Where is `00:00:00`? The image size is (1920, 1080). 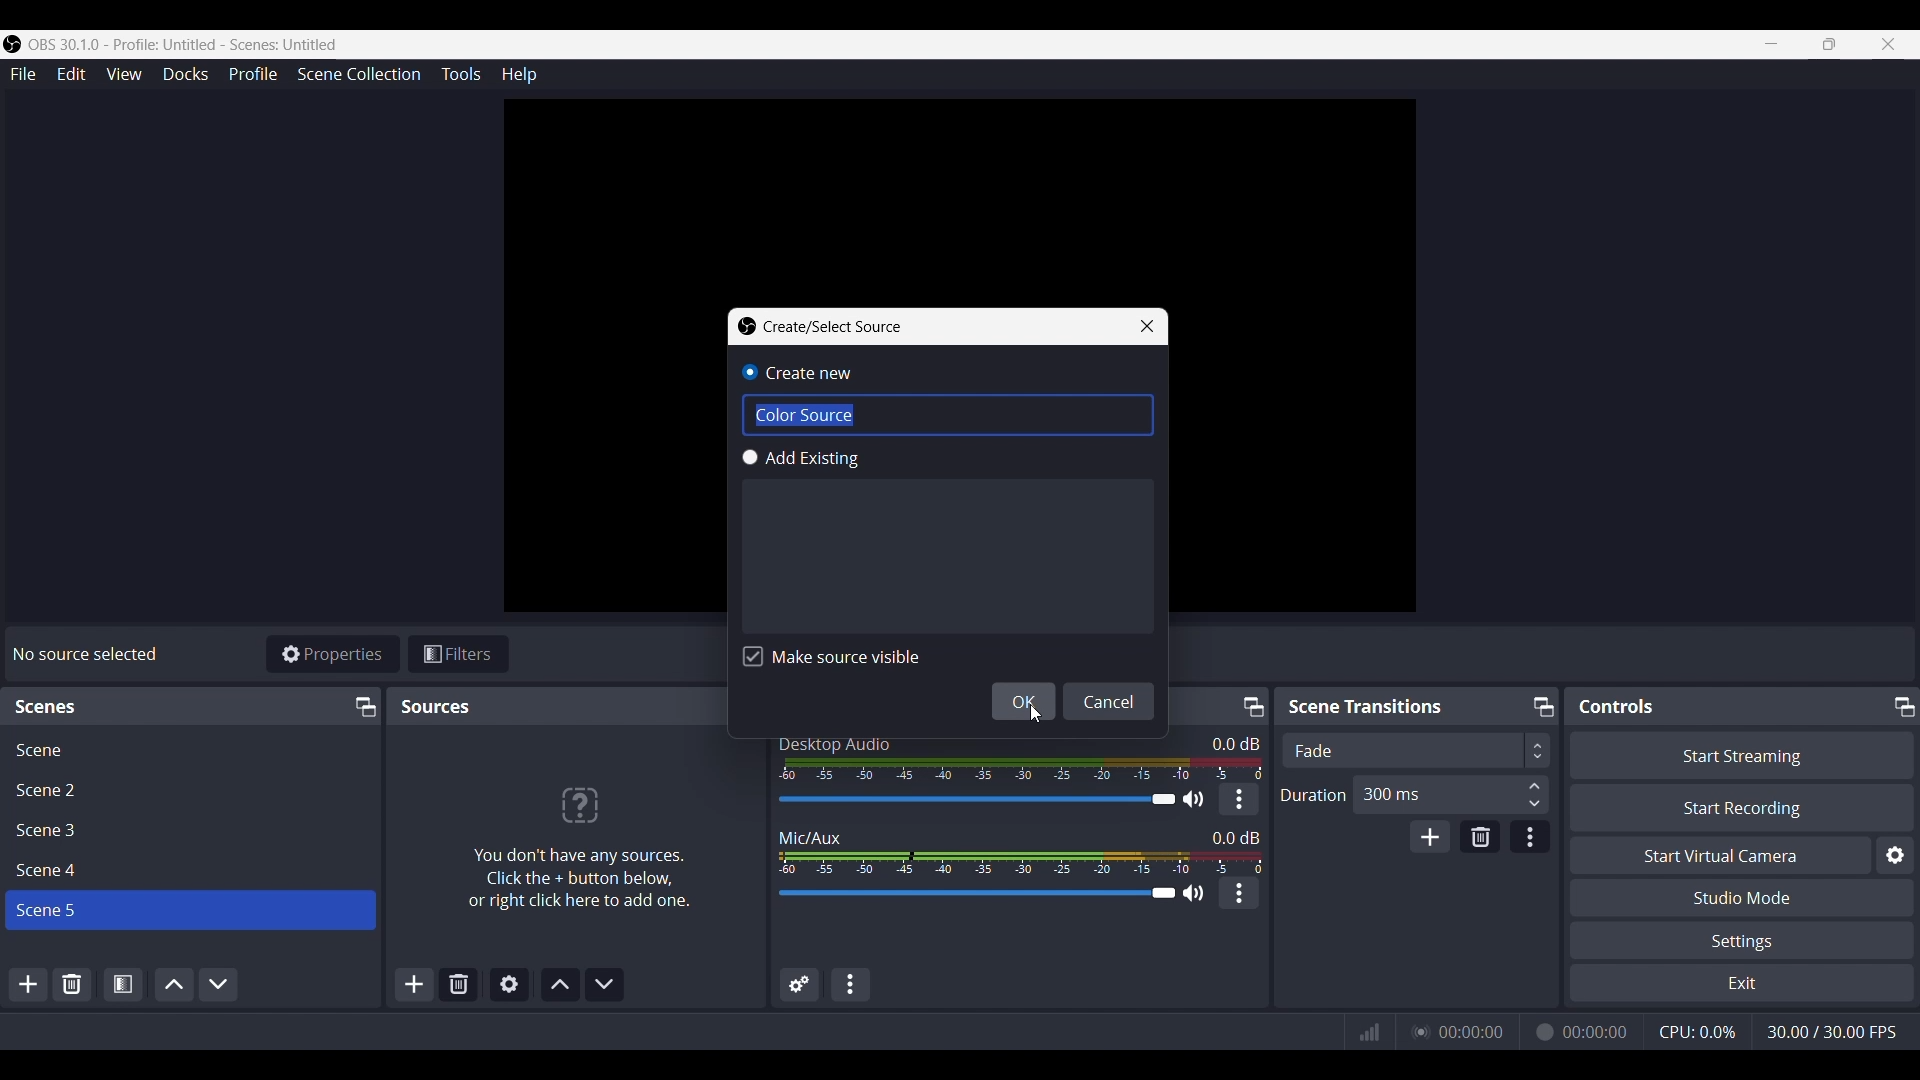
00:00:00 is located at coordinates (1597, 1032).